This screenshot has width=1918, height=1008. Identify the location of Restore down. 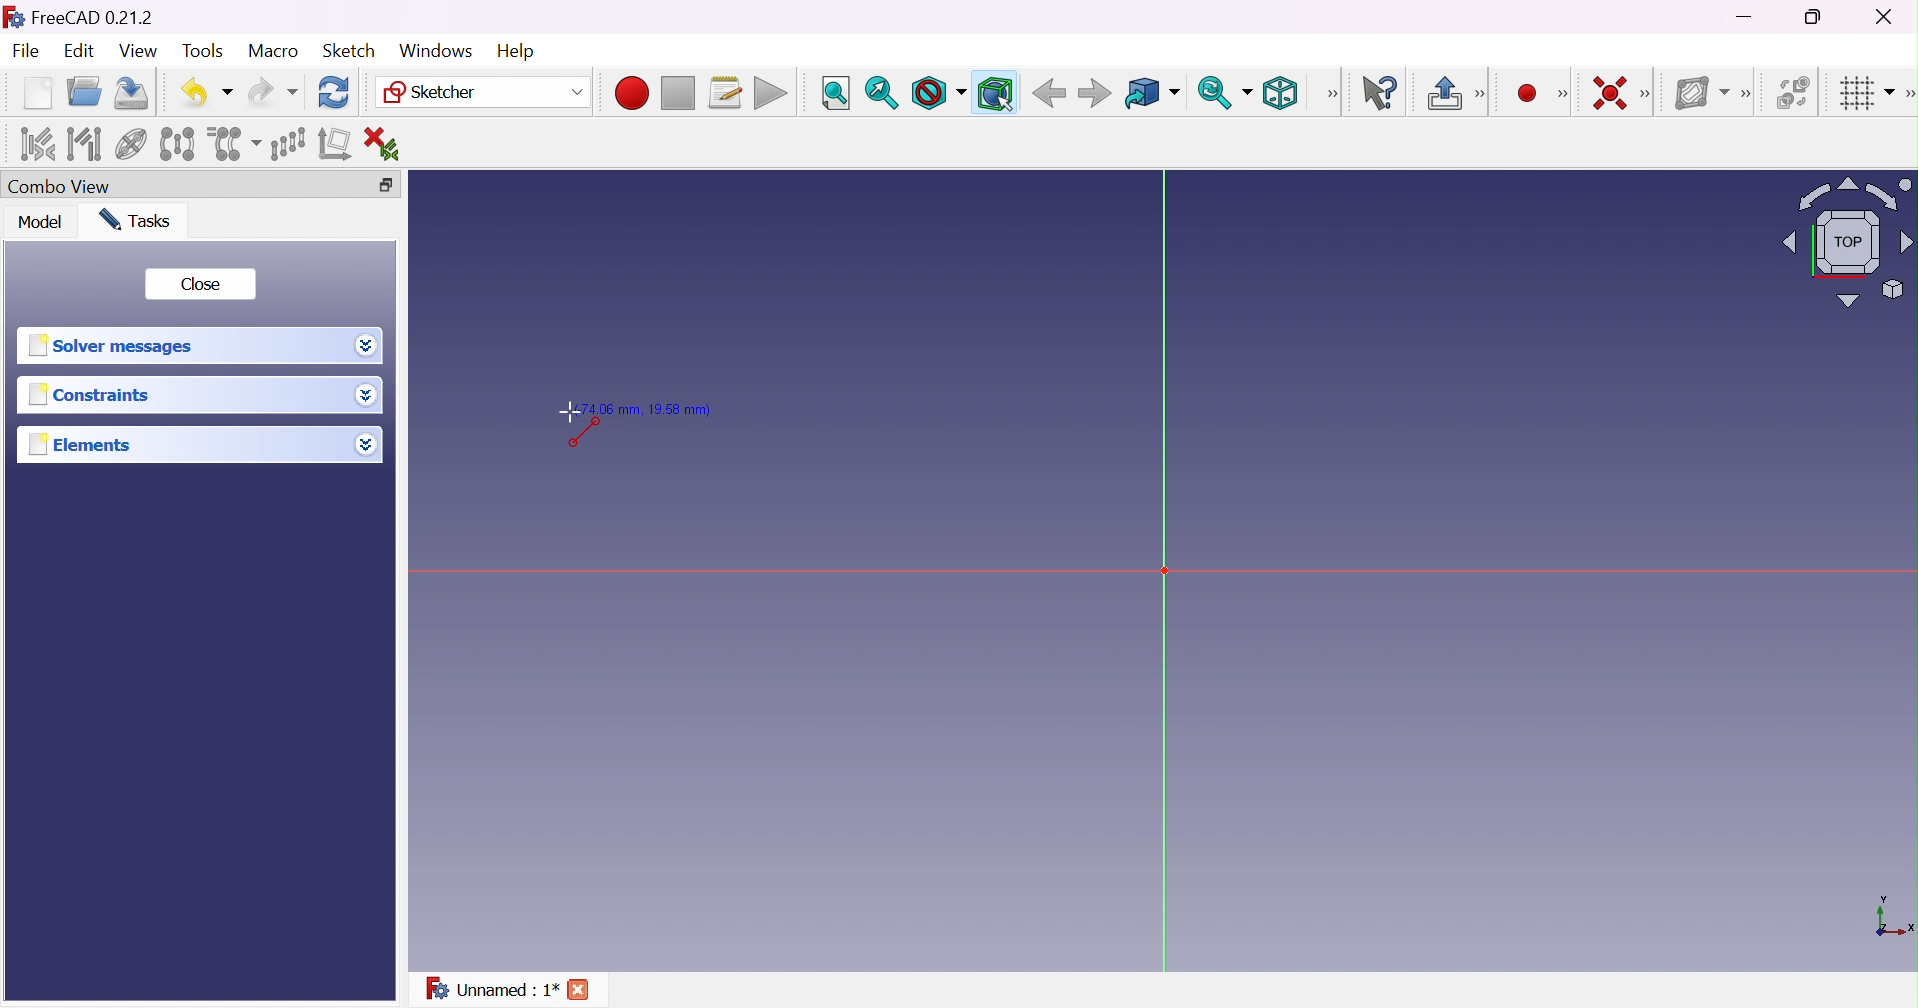
(388, 183).